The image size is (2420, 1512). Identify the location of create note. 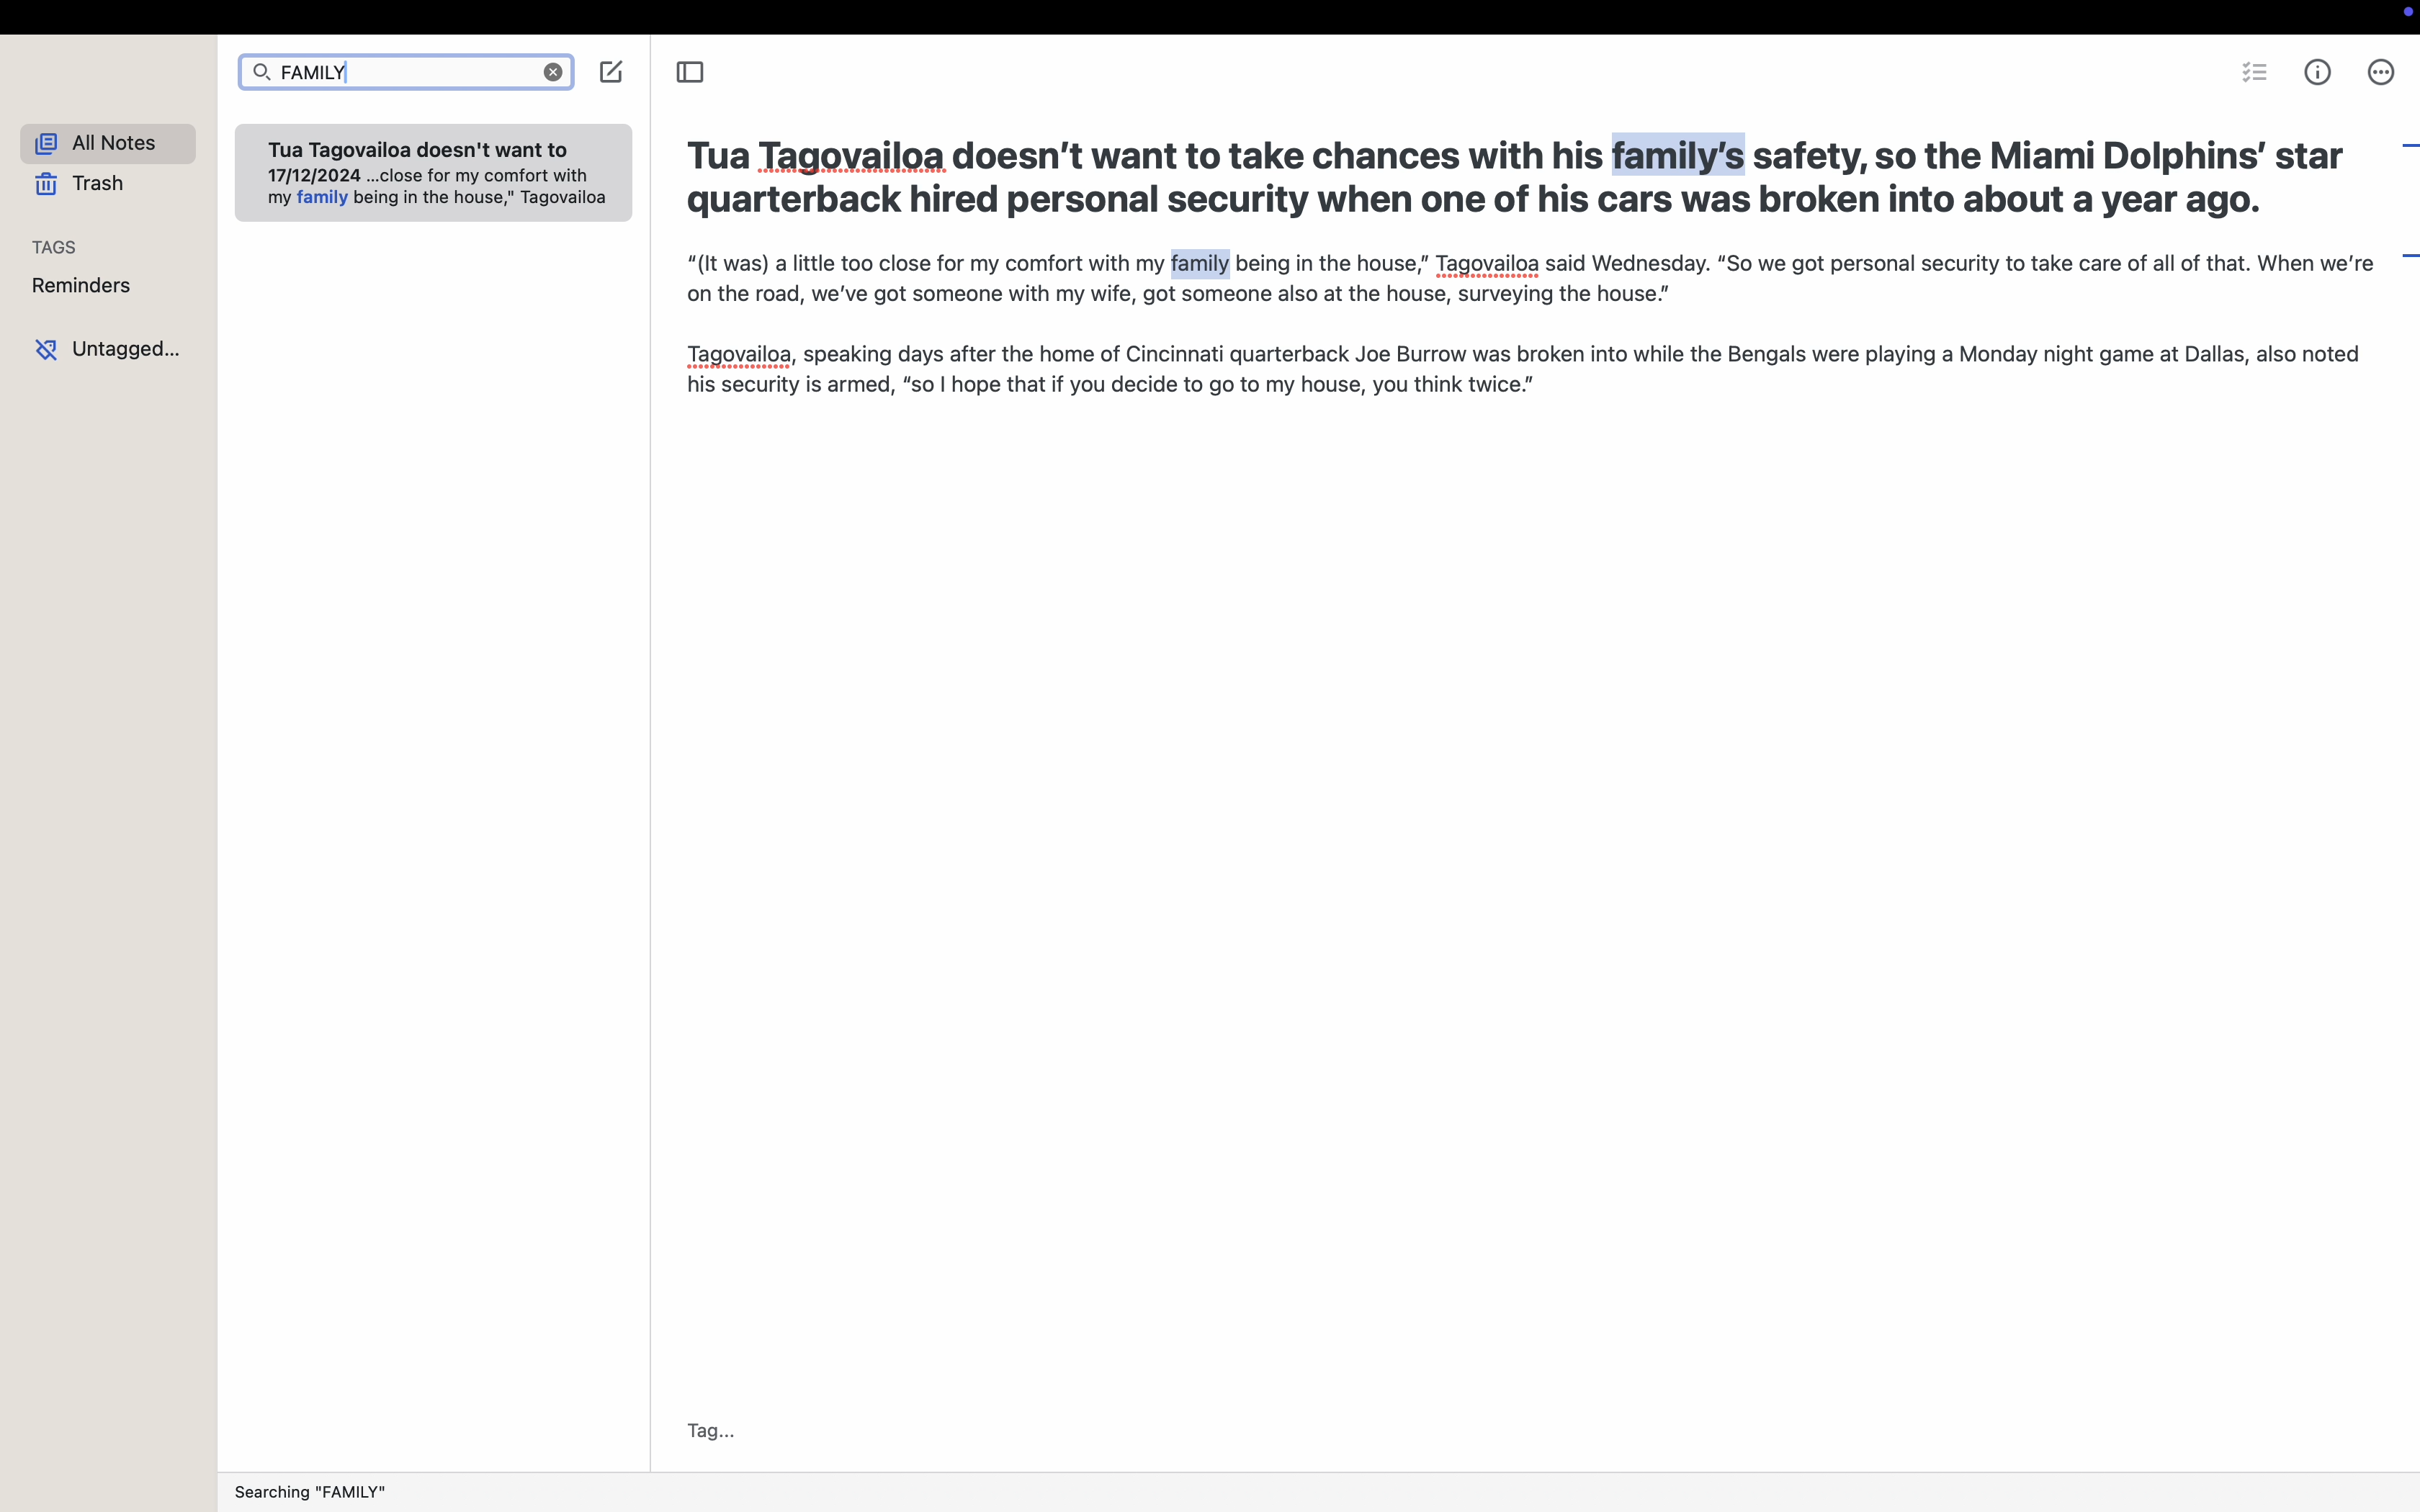
(612, 72).